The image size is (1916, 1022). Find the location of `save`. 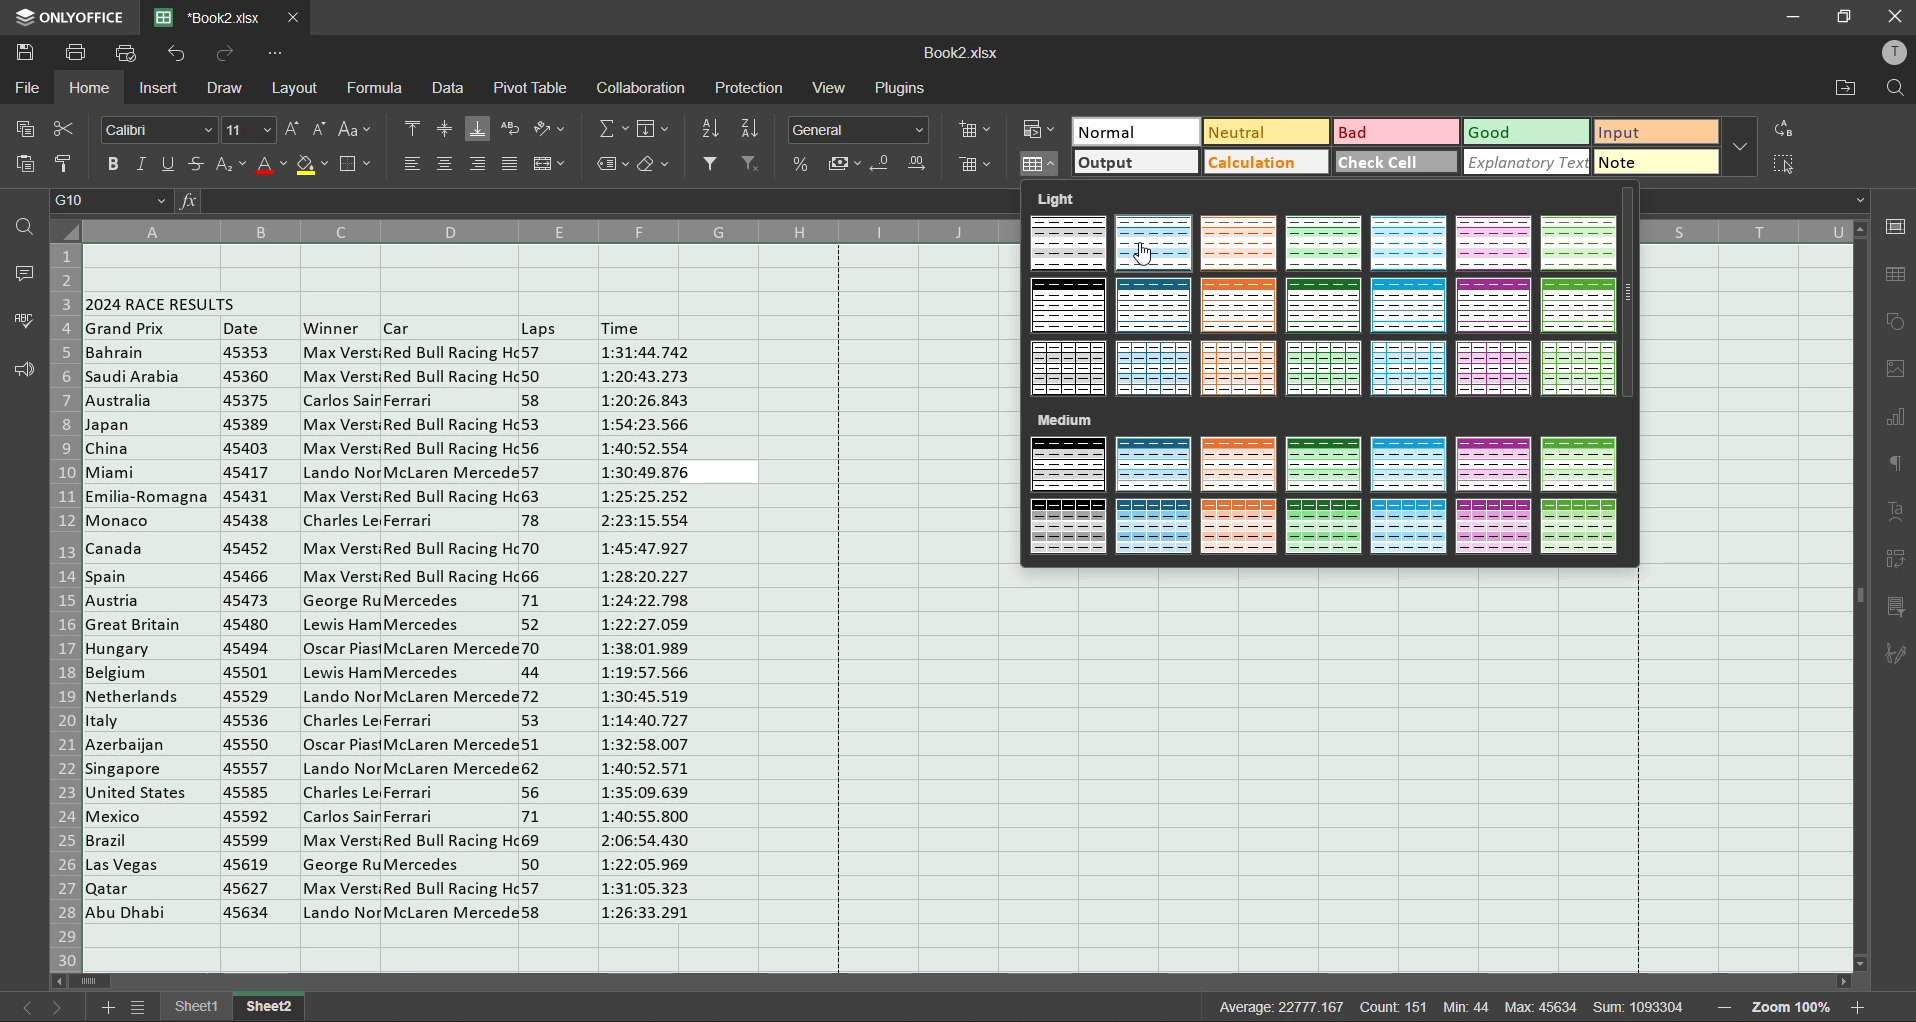

save is located at coordinates (28, 55).